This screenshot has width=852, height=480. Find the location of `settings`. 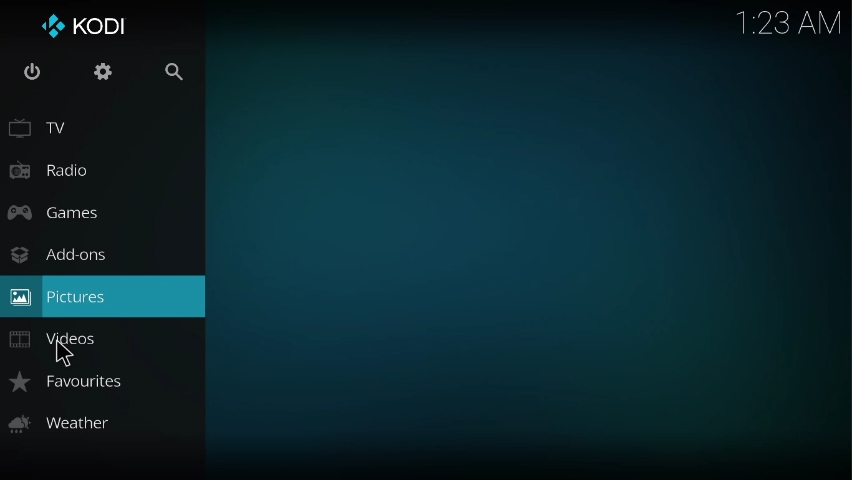

settings is located at coordinates (102, 73).